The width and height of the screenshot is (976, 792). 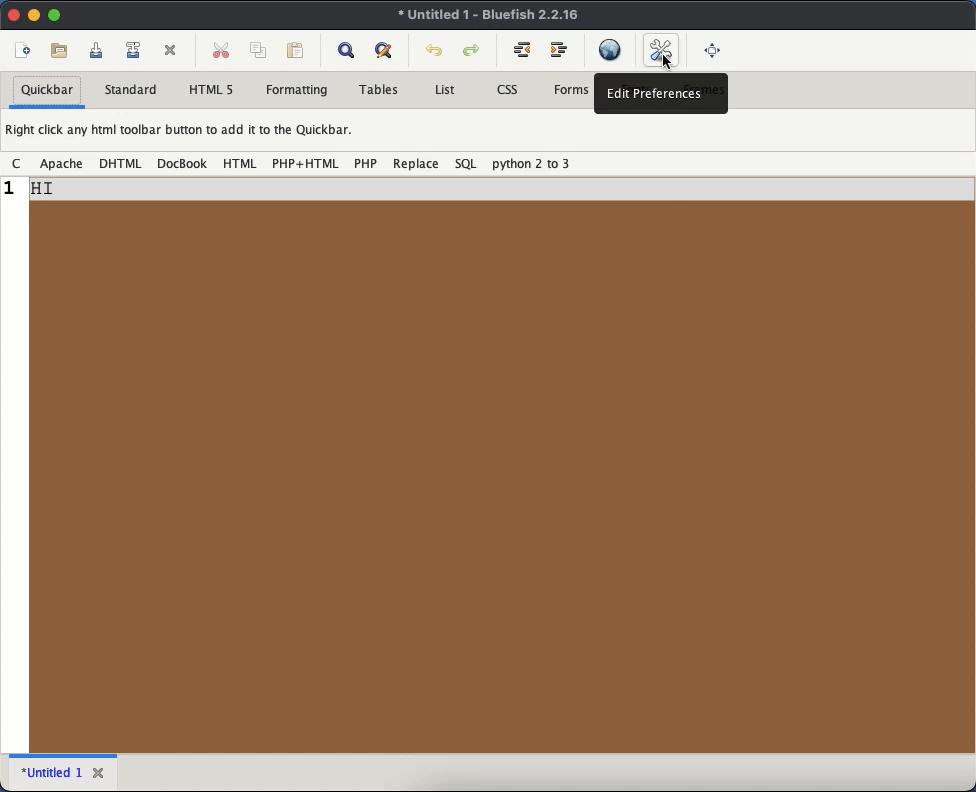 I want to click on sql, so click(x=465, y=165).